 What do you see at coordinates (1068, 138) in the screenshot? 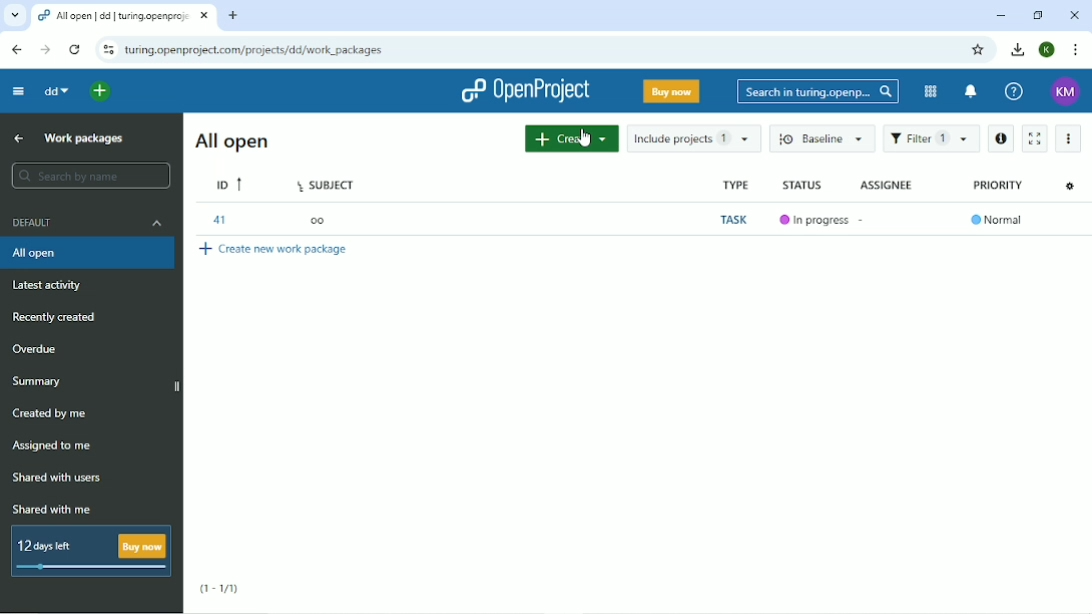
I see `More` at bounding box center [1068, 138].